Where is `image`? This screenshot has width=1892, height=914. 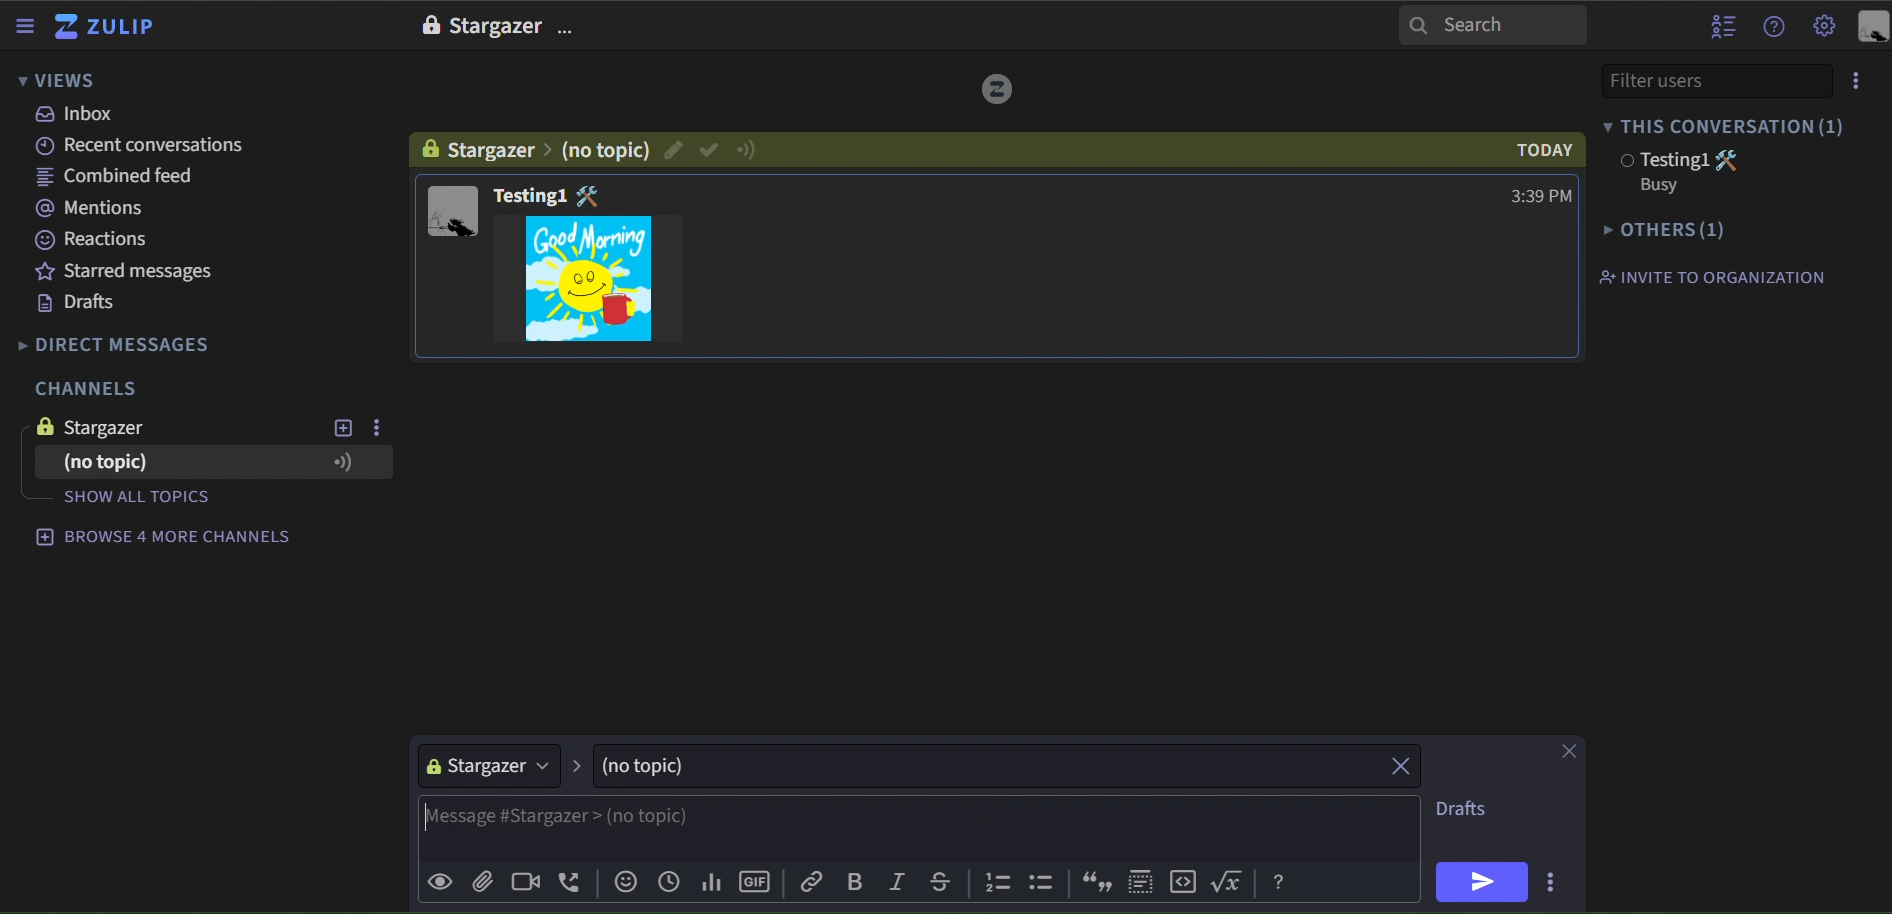
image is located at coordinates (449, 212).